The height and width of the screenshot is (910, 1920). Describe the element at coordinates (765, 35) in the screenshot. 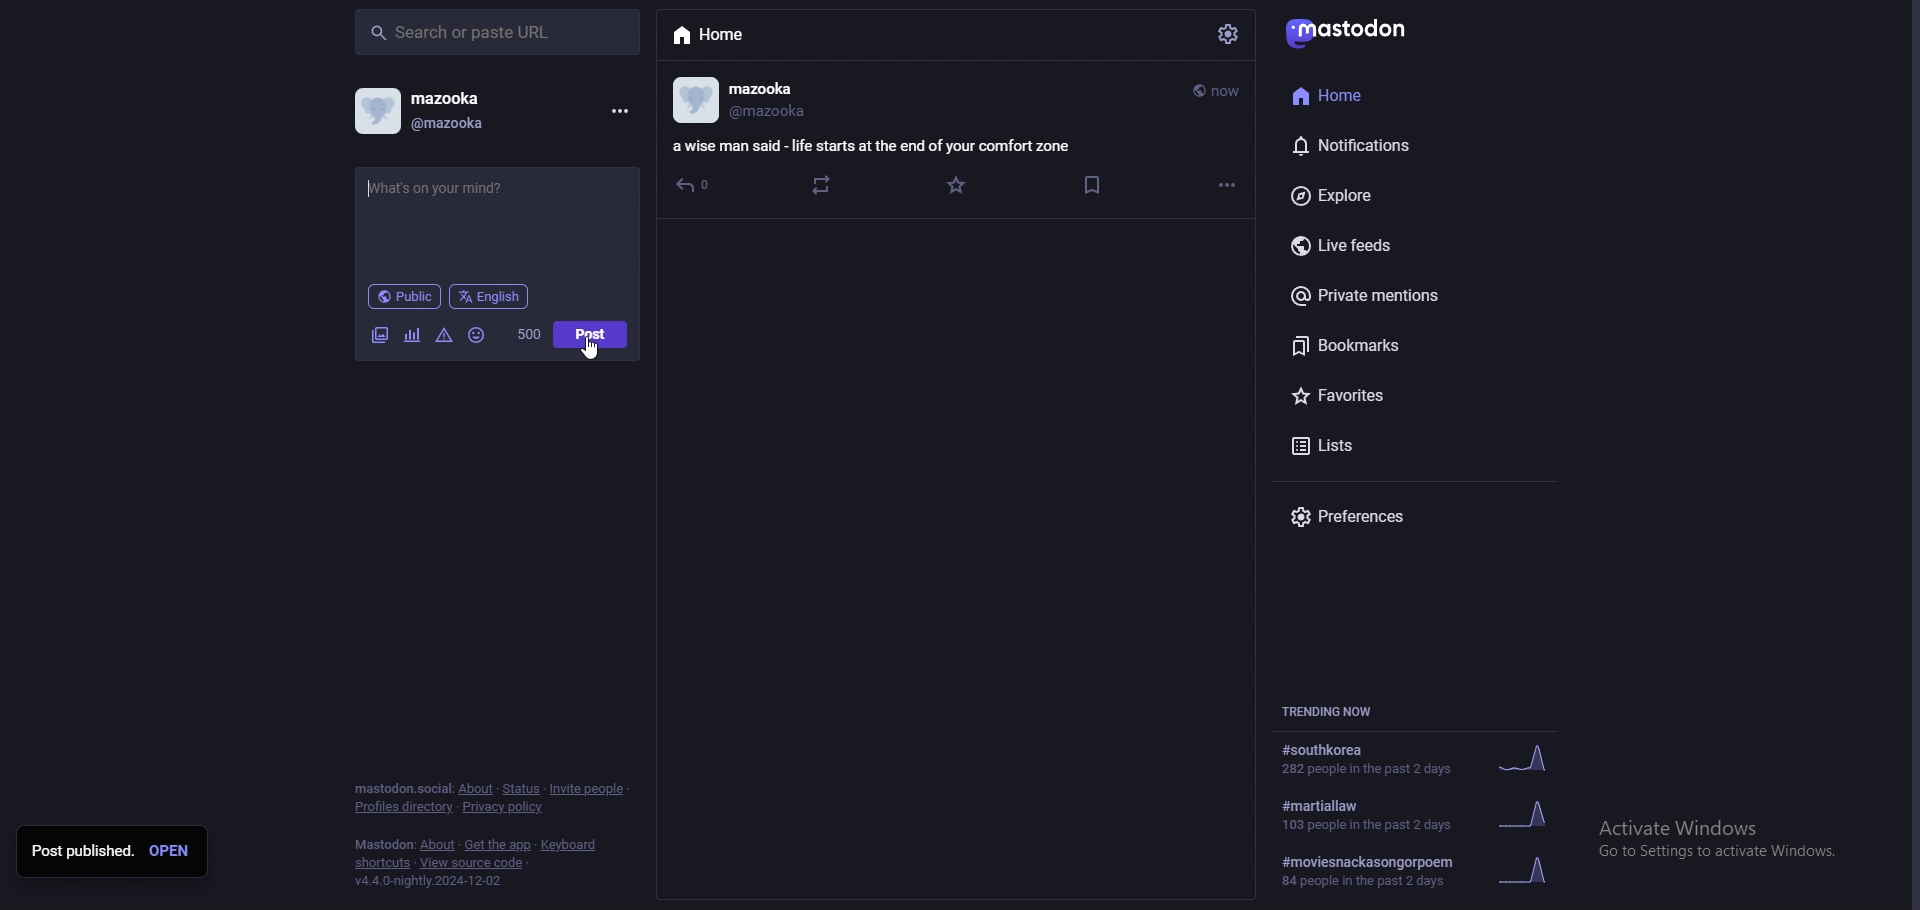

I see `home` at that location.